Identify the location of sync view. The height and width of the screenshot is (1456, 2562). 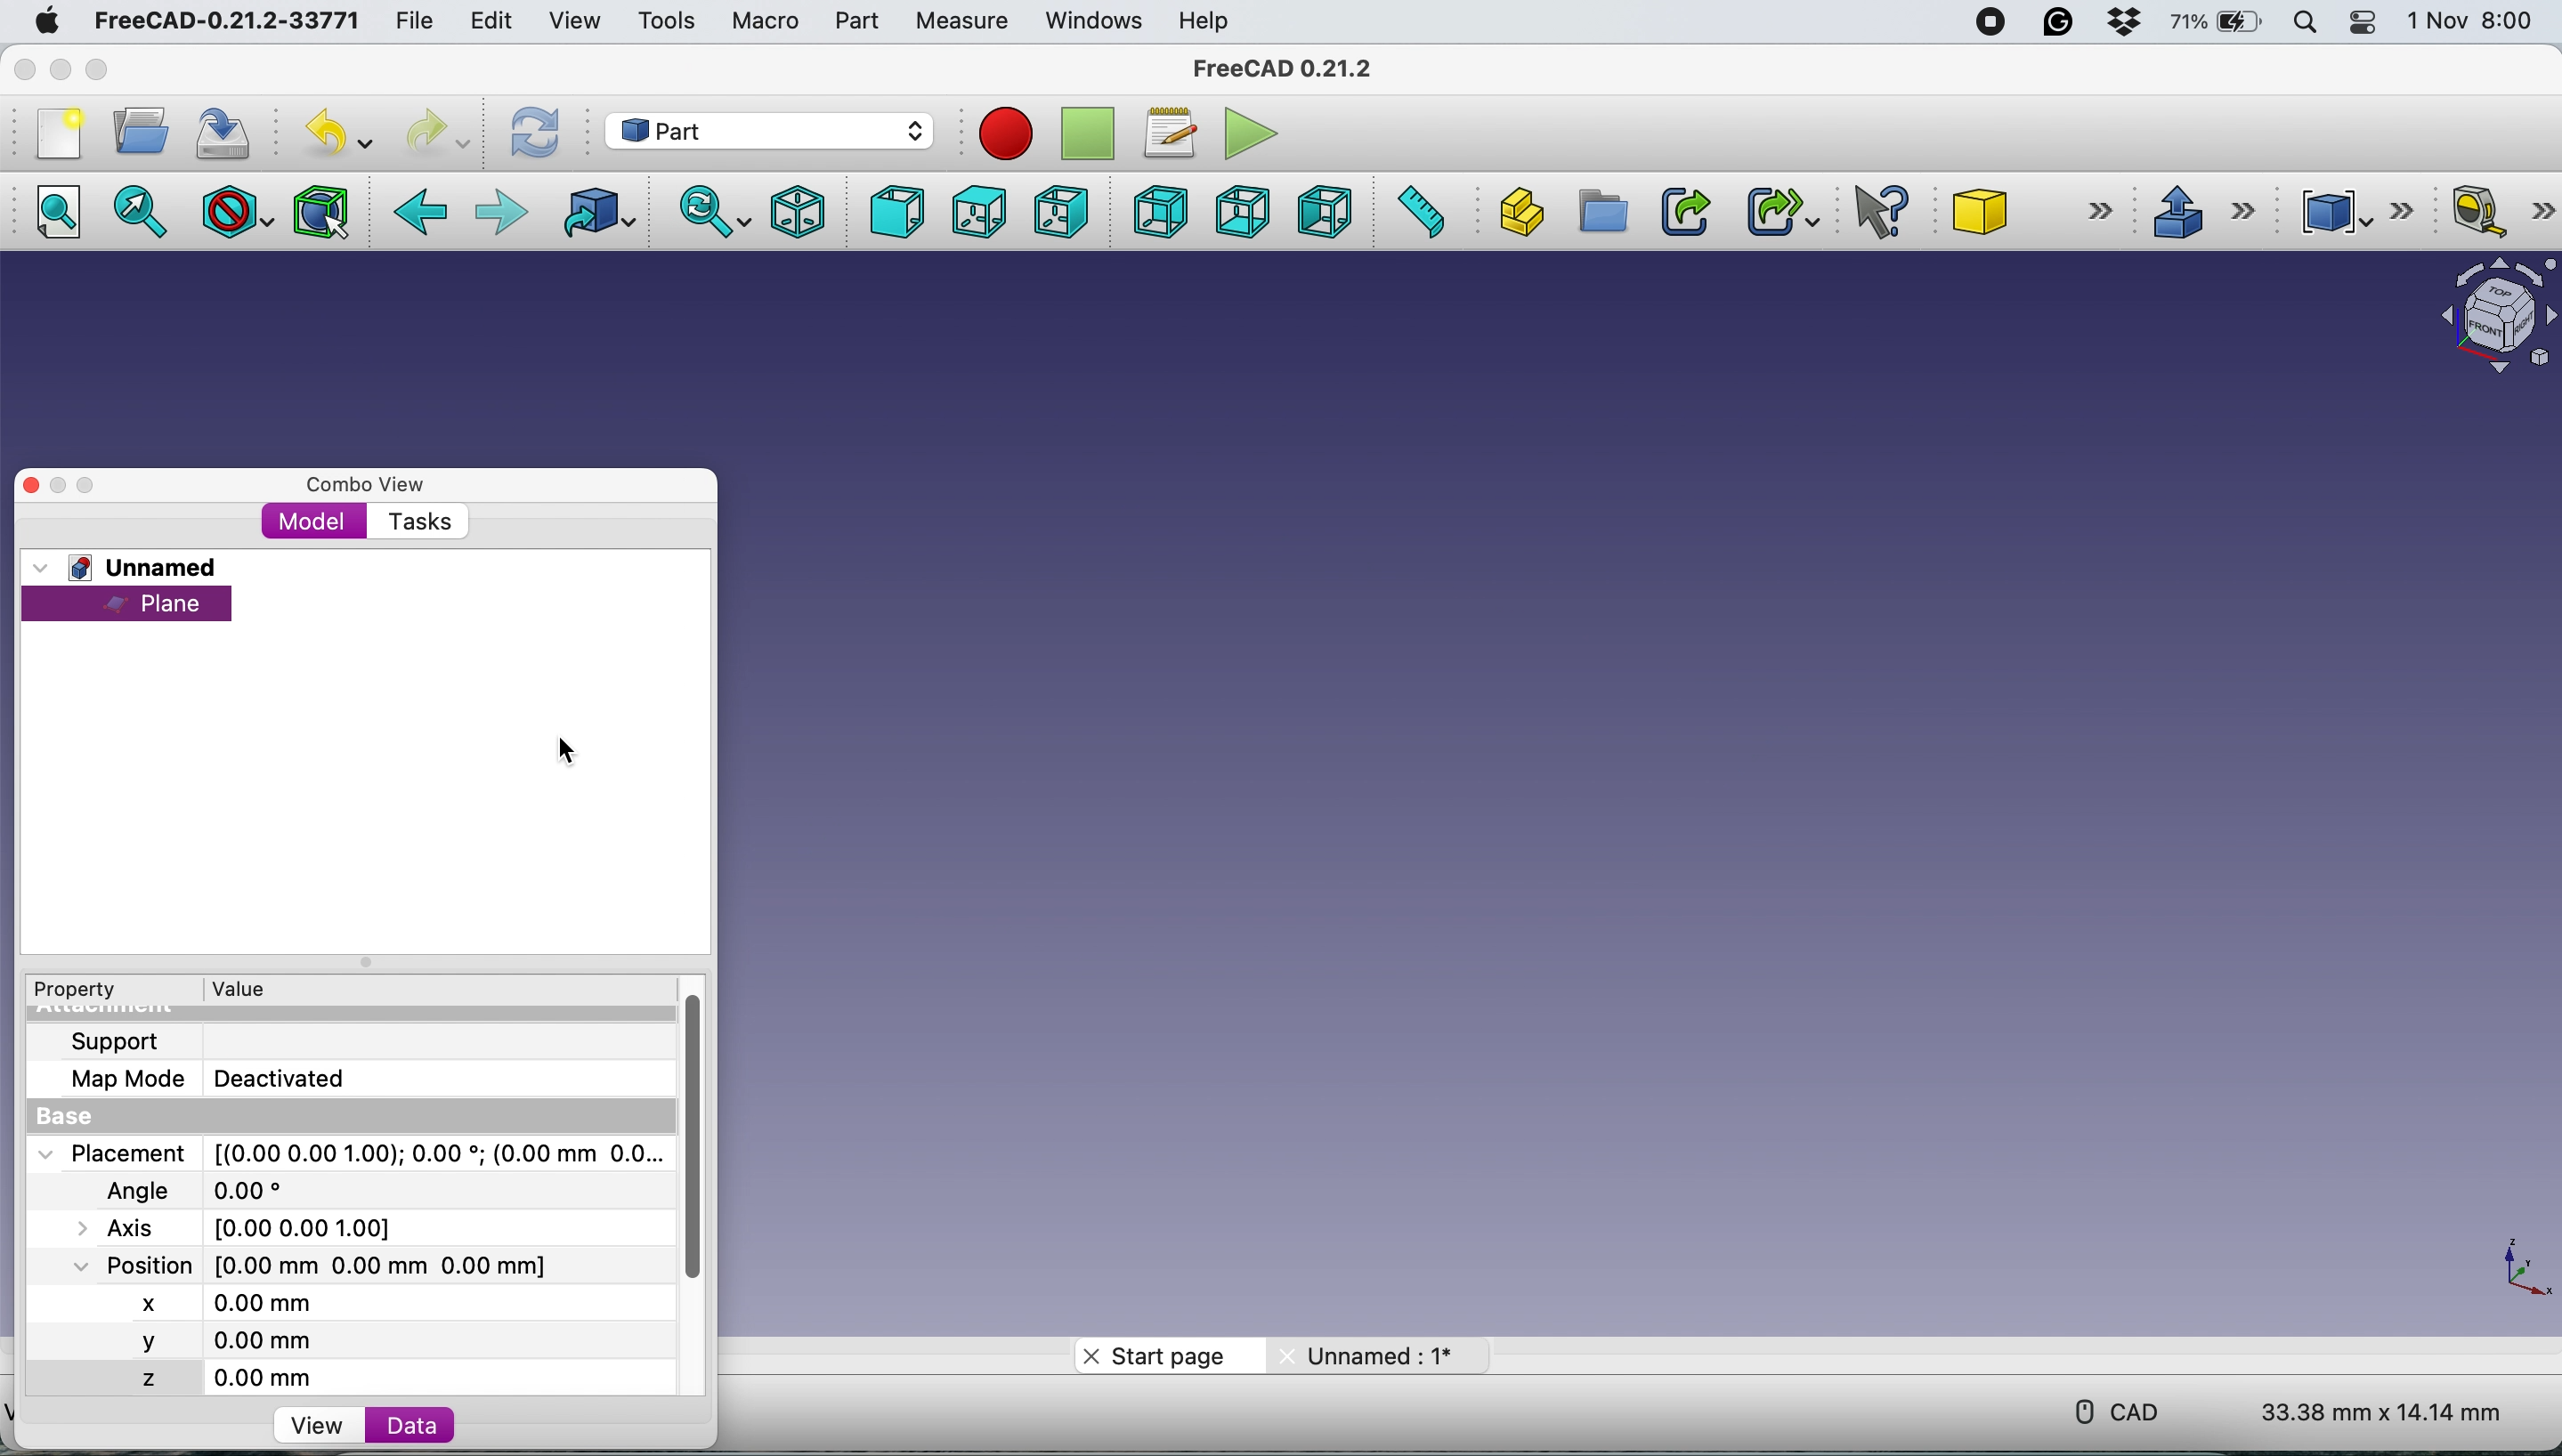
(720, 216).